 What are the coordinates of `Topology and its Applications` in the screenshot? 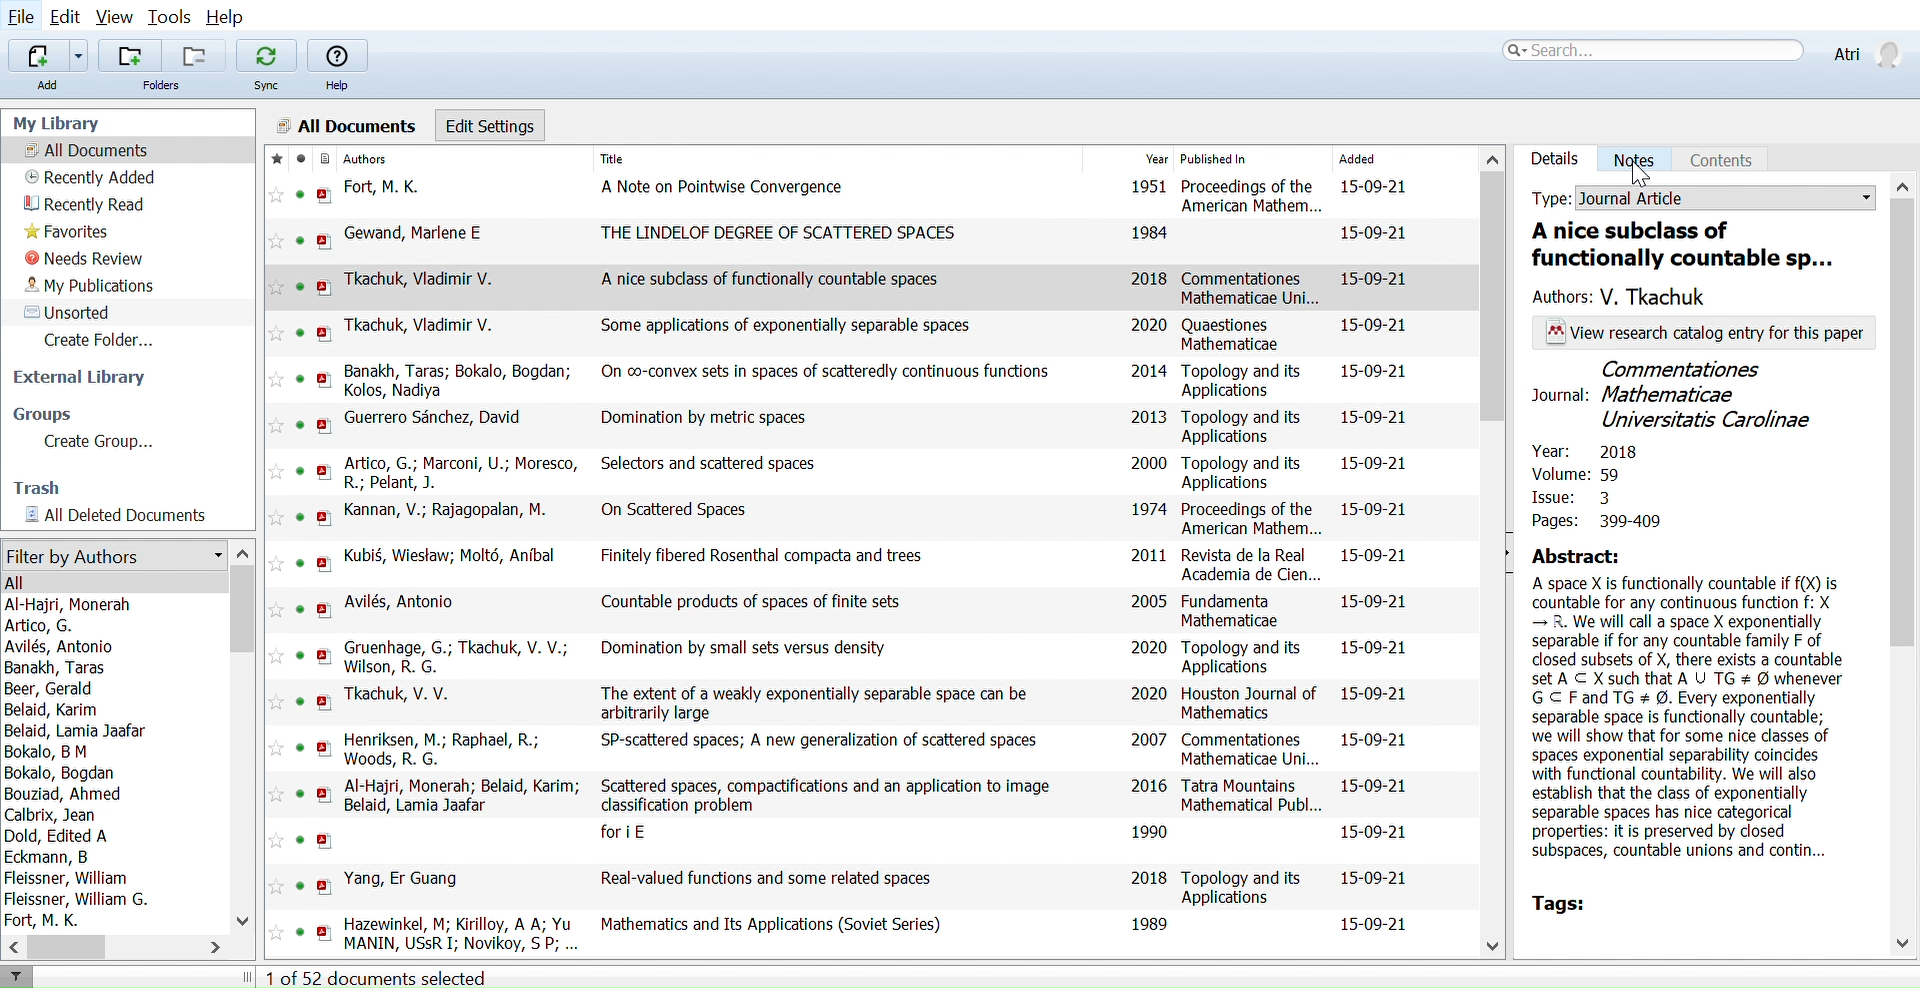 It's located at (1244, 472).